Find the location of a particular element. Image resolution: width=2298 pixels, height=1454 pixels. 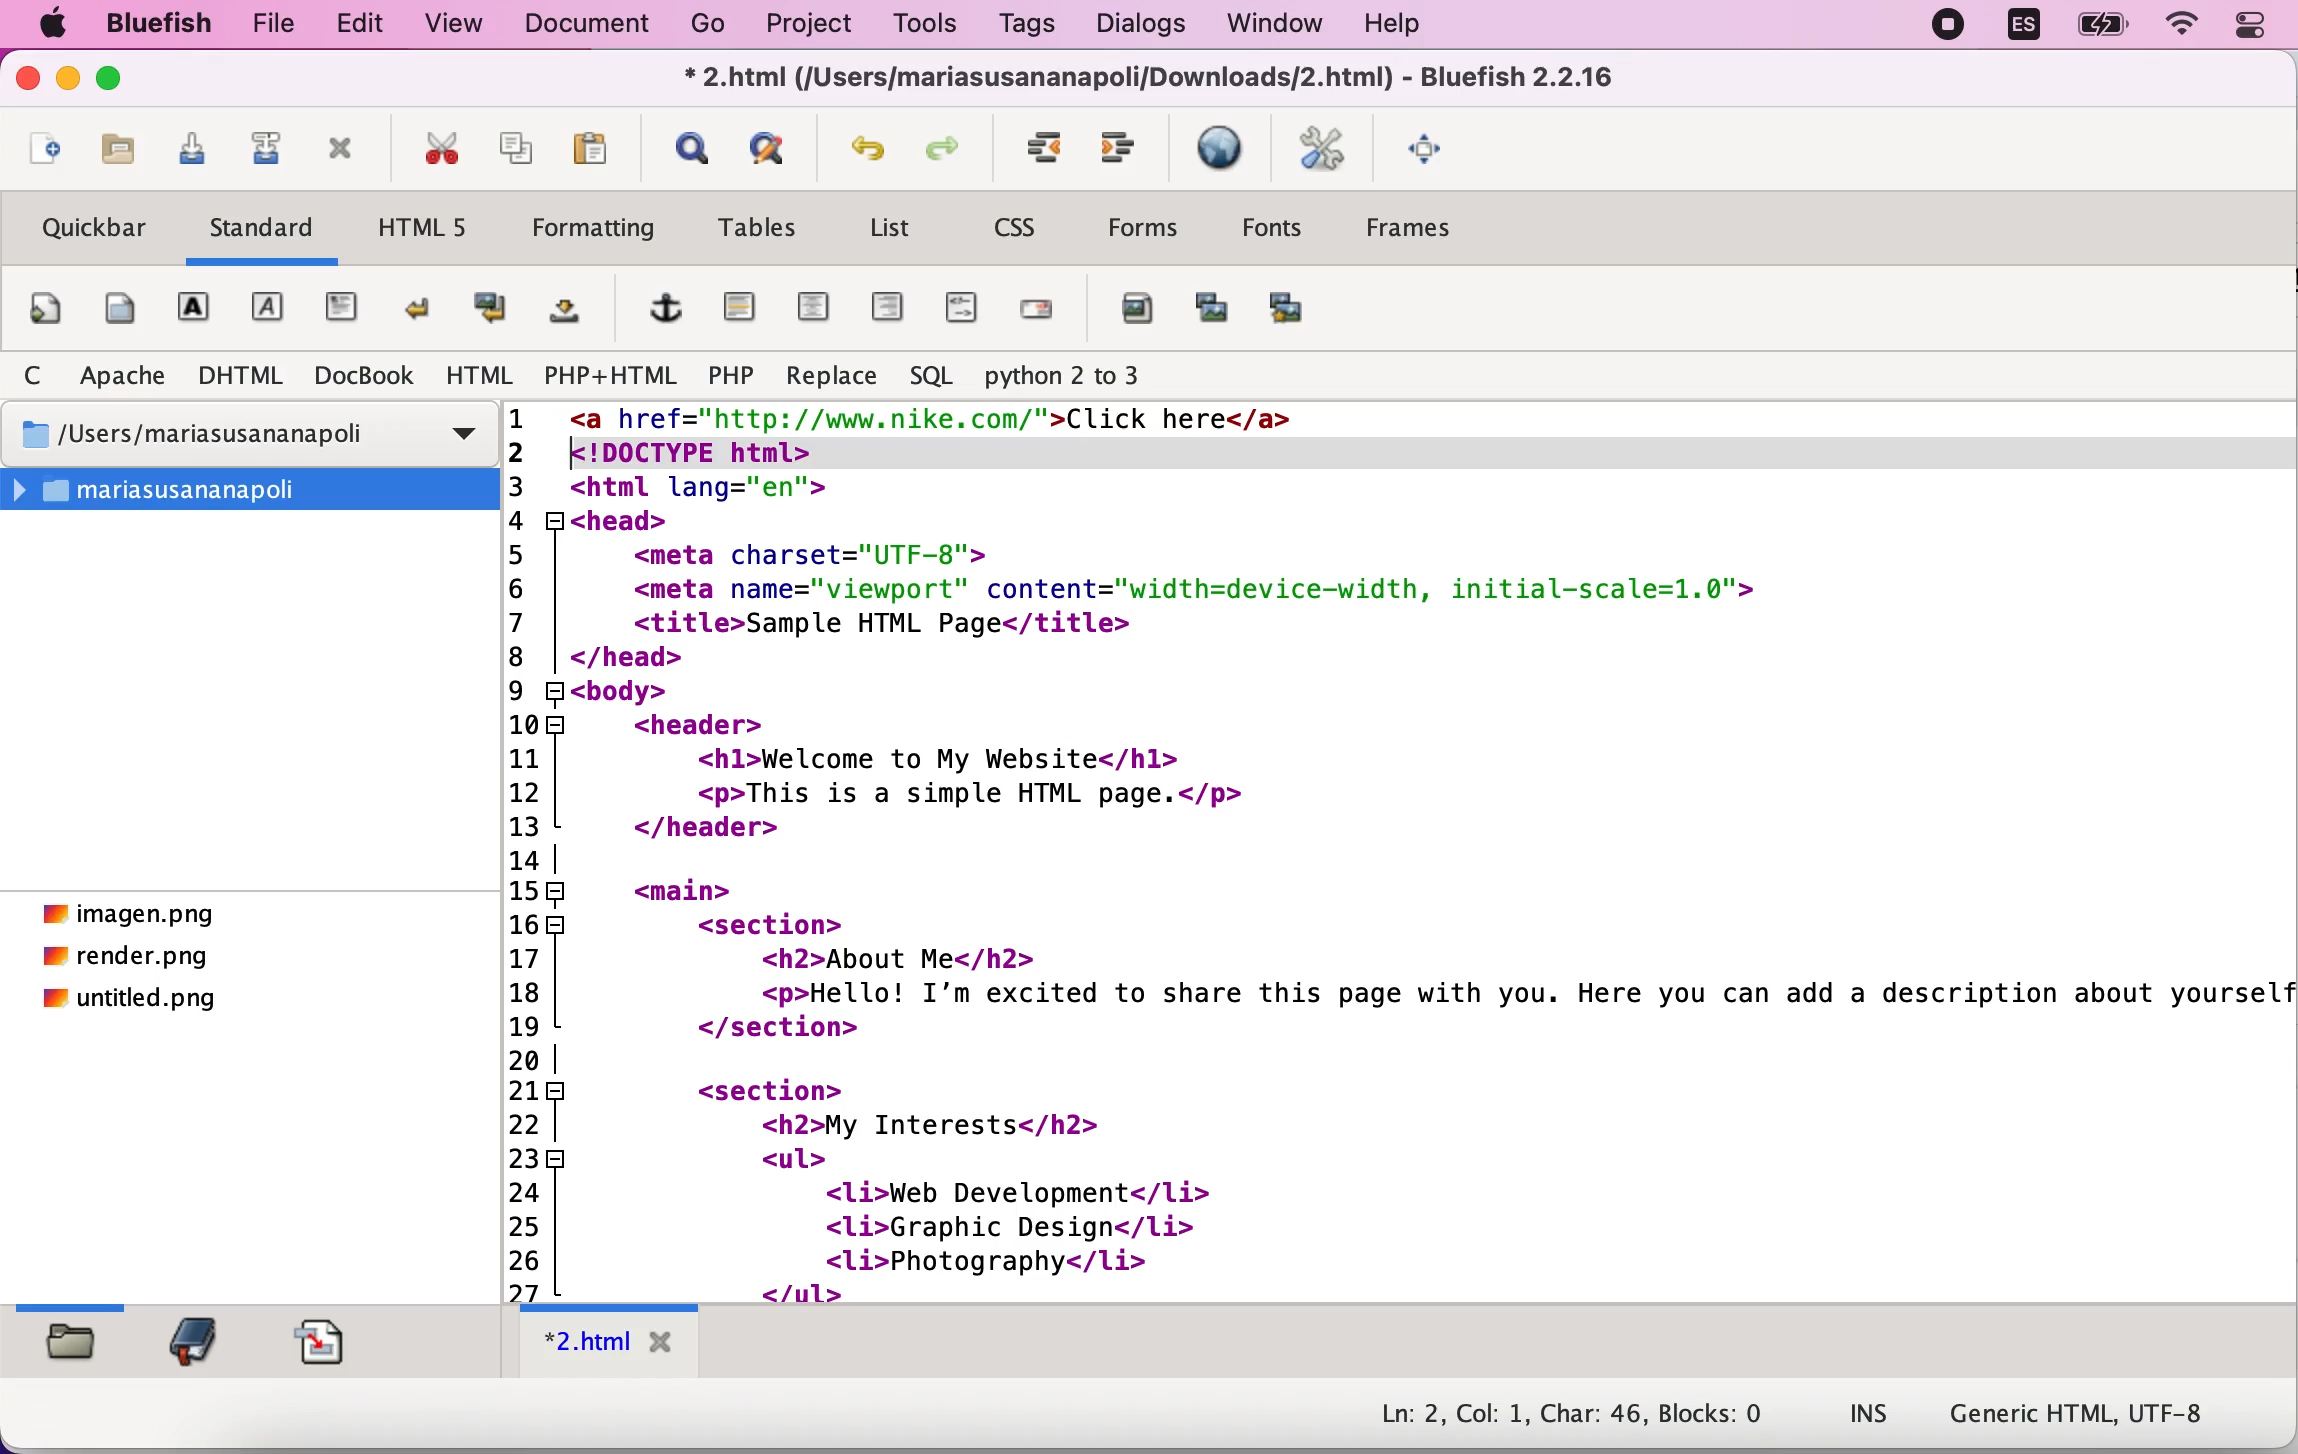

add hyperlink is located at coordinates (666, 313).